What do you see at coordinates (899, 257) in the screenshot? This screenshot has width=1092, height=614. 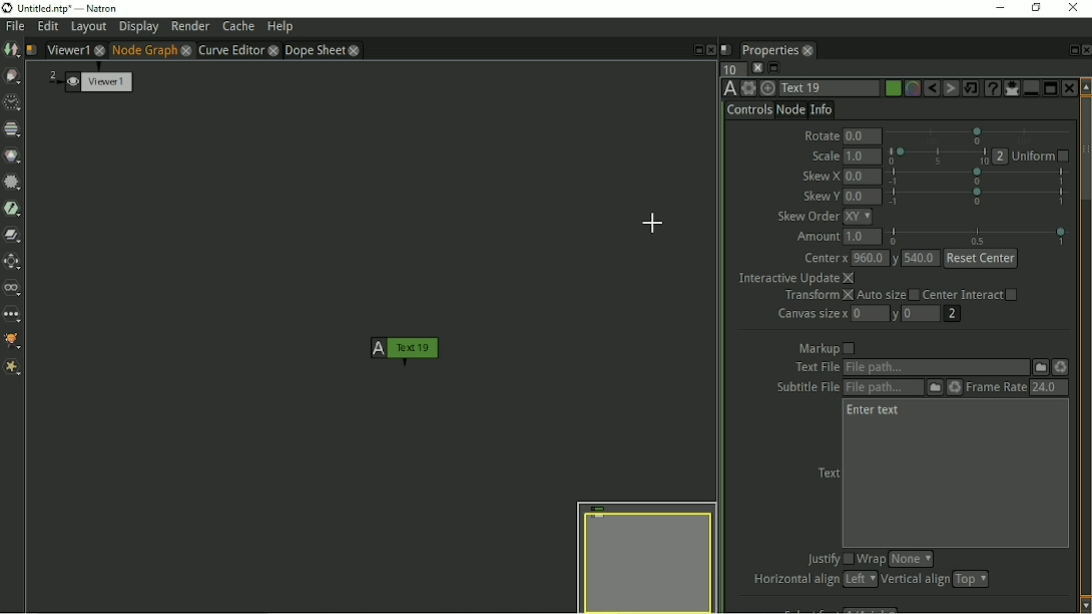 I see `y` at bounding box center [899, 257].